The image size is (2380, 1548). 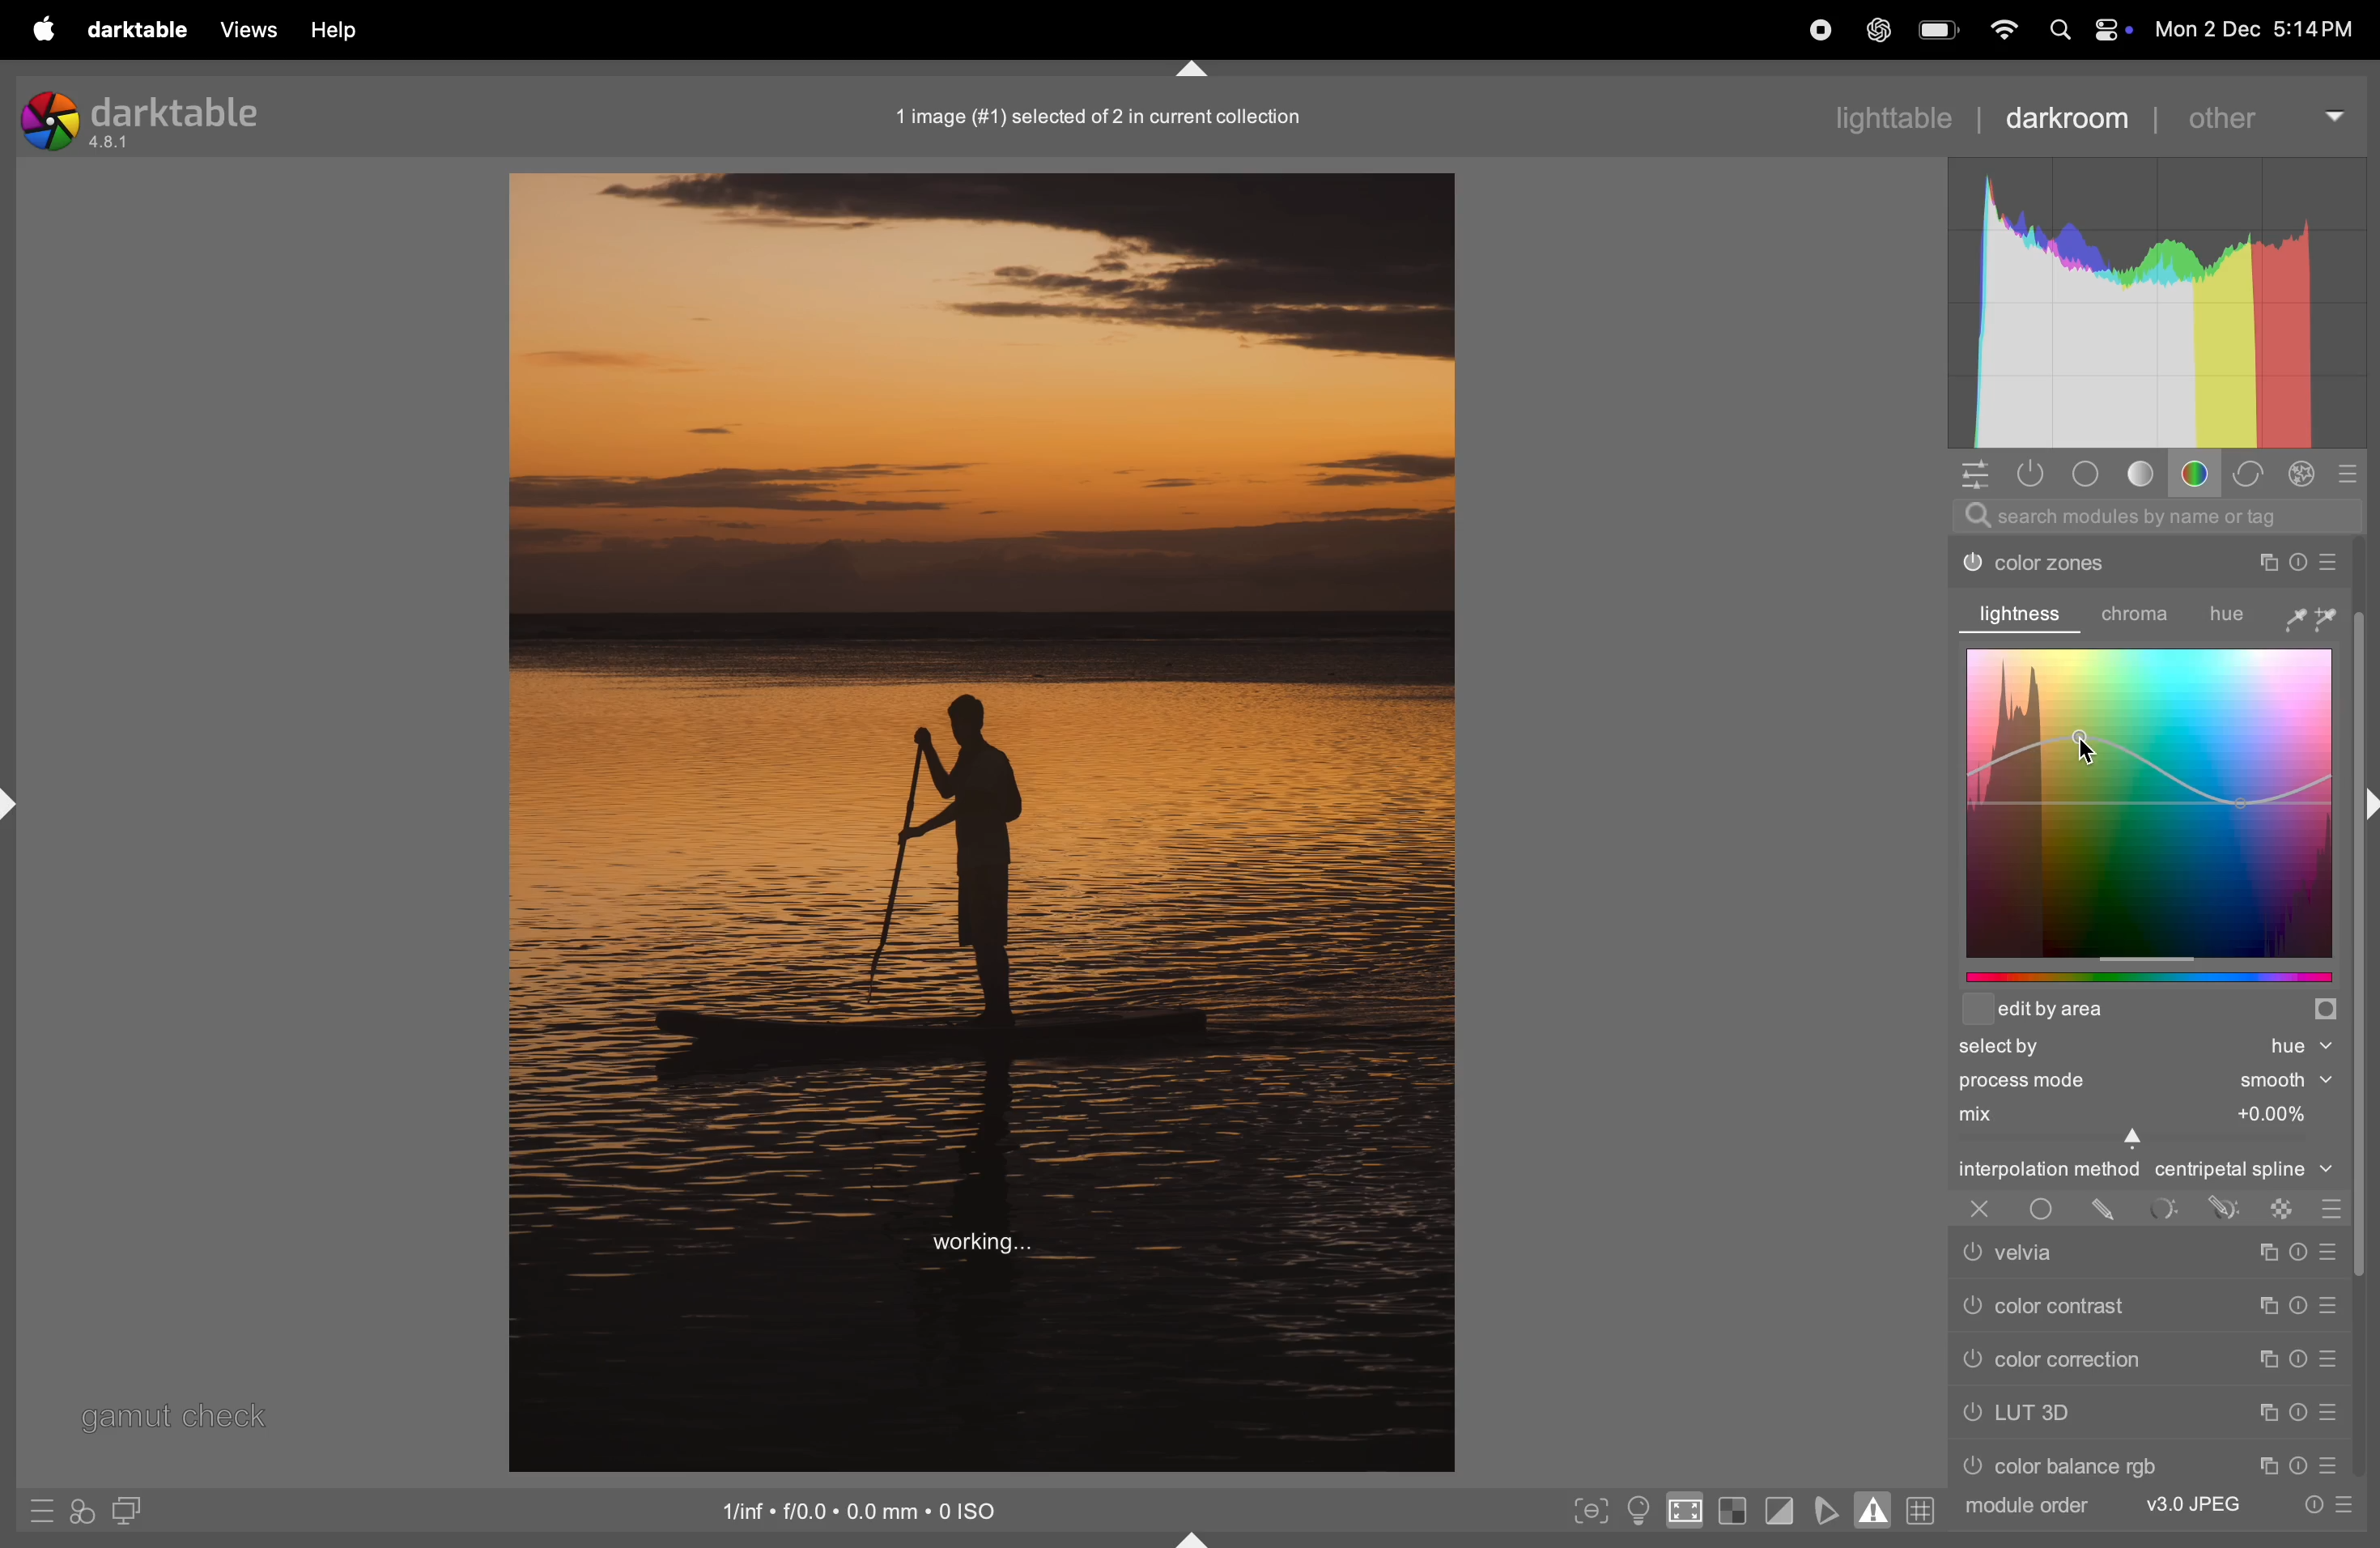 I want to click on , so click(x=2300, y=474).